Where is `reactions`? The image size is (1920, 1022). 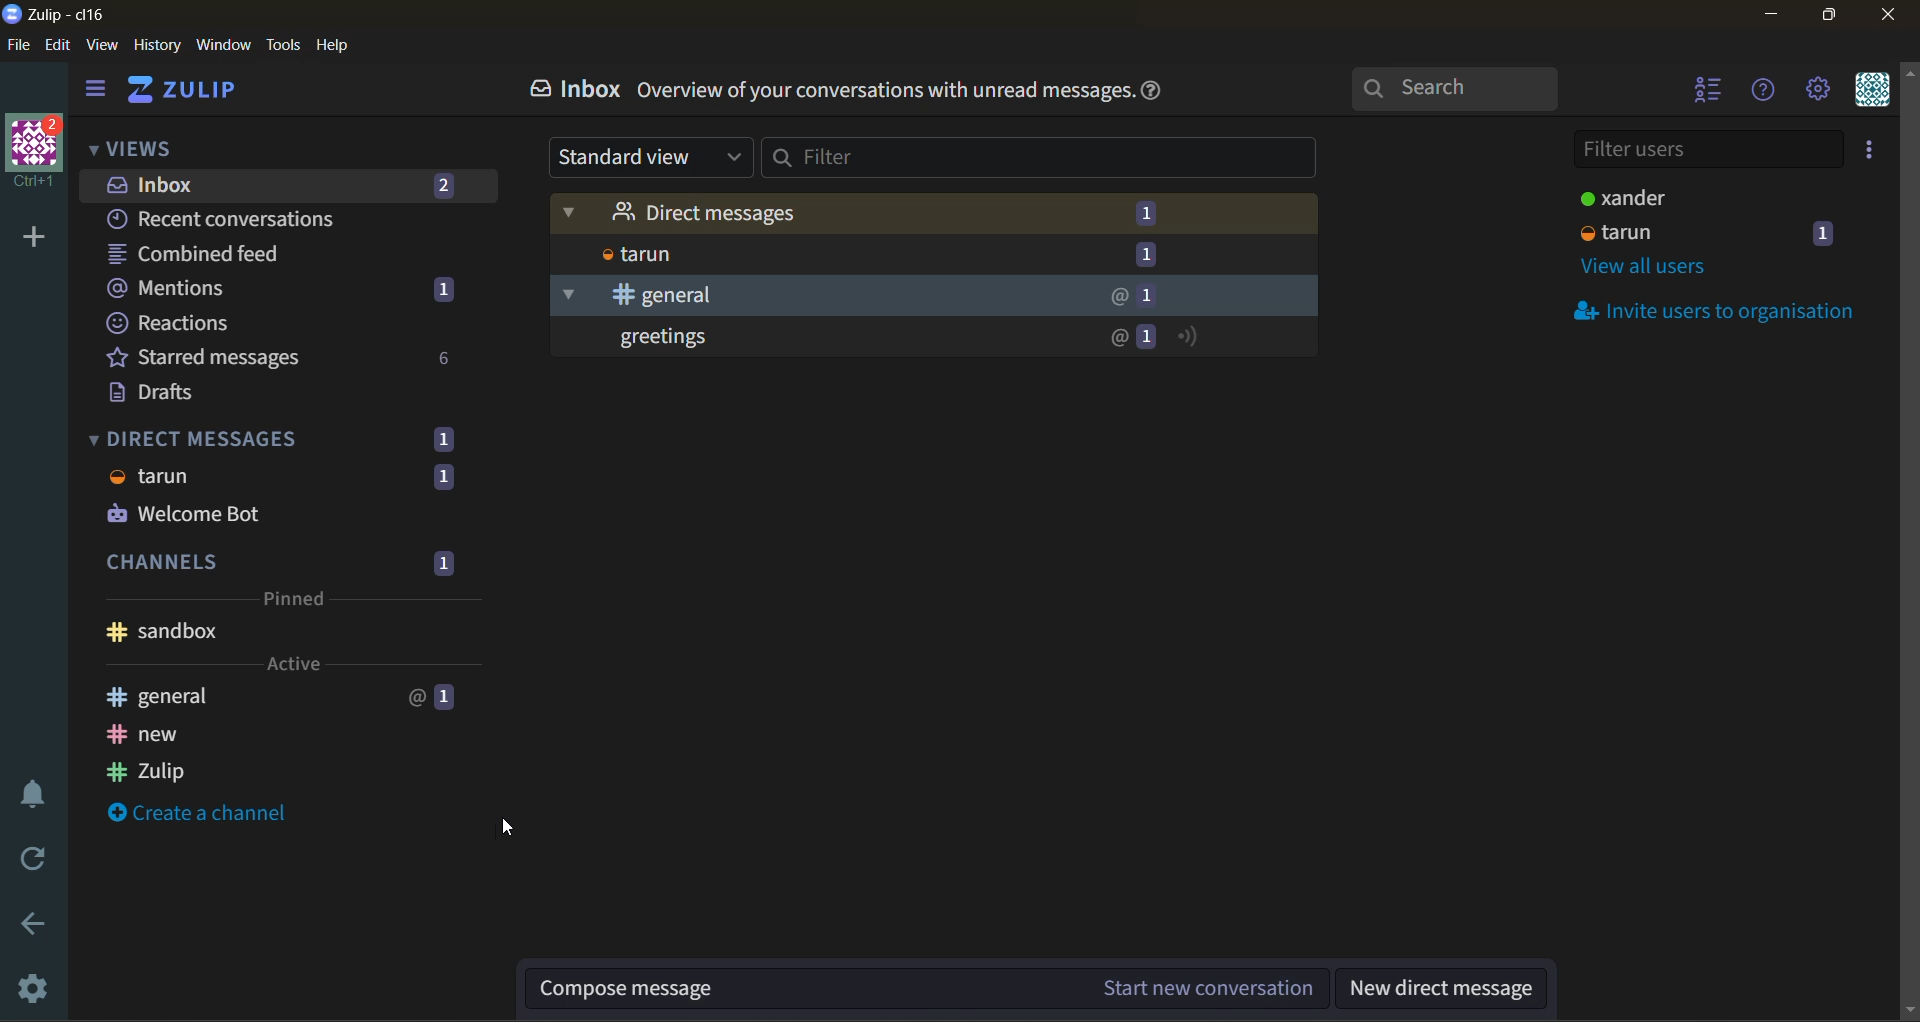 reactions is located at coordinates (238, 326).